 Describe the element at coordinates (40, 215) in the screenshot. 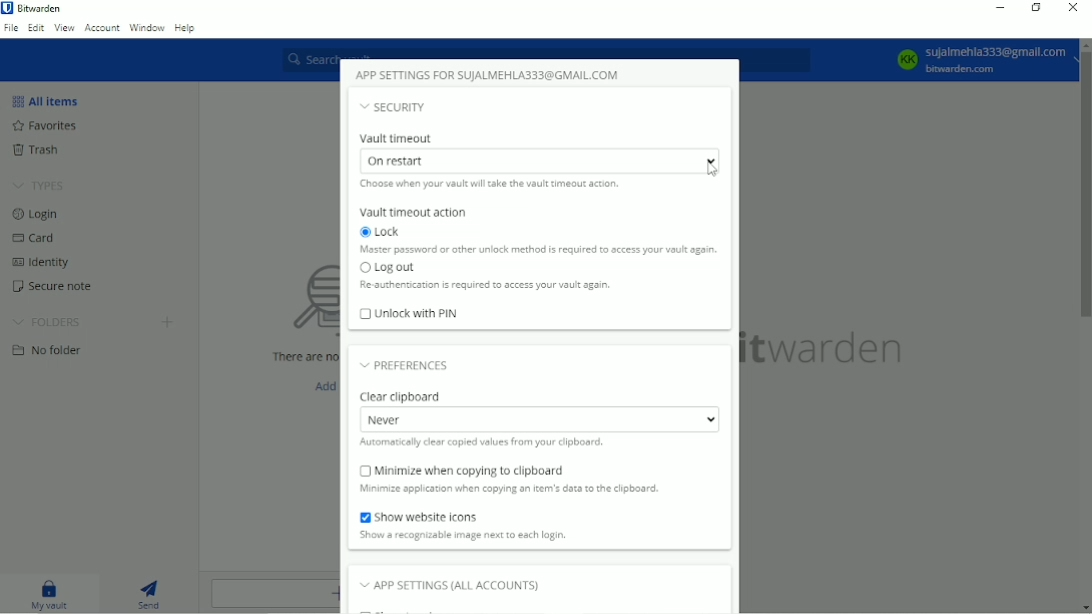

I see `Login` at that location.